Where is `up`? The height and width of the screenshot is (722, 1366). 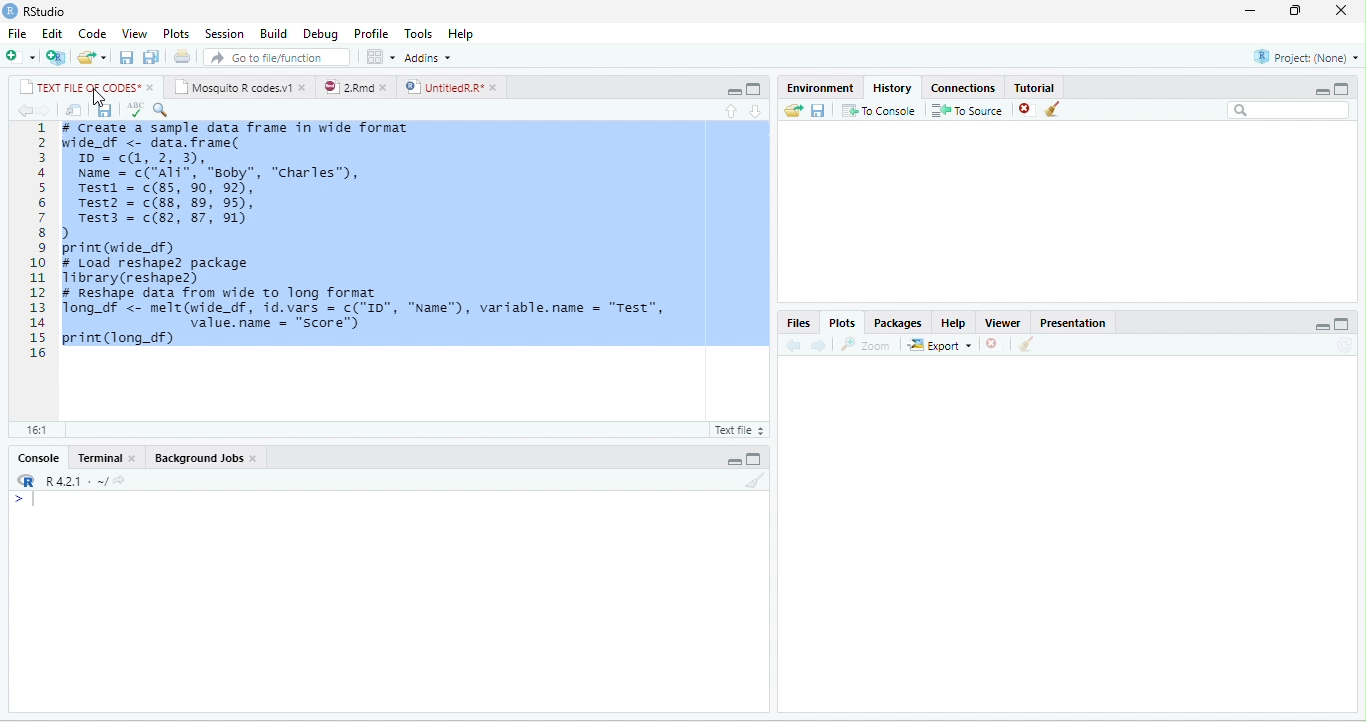
up is located at coordinates (730, 112).